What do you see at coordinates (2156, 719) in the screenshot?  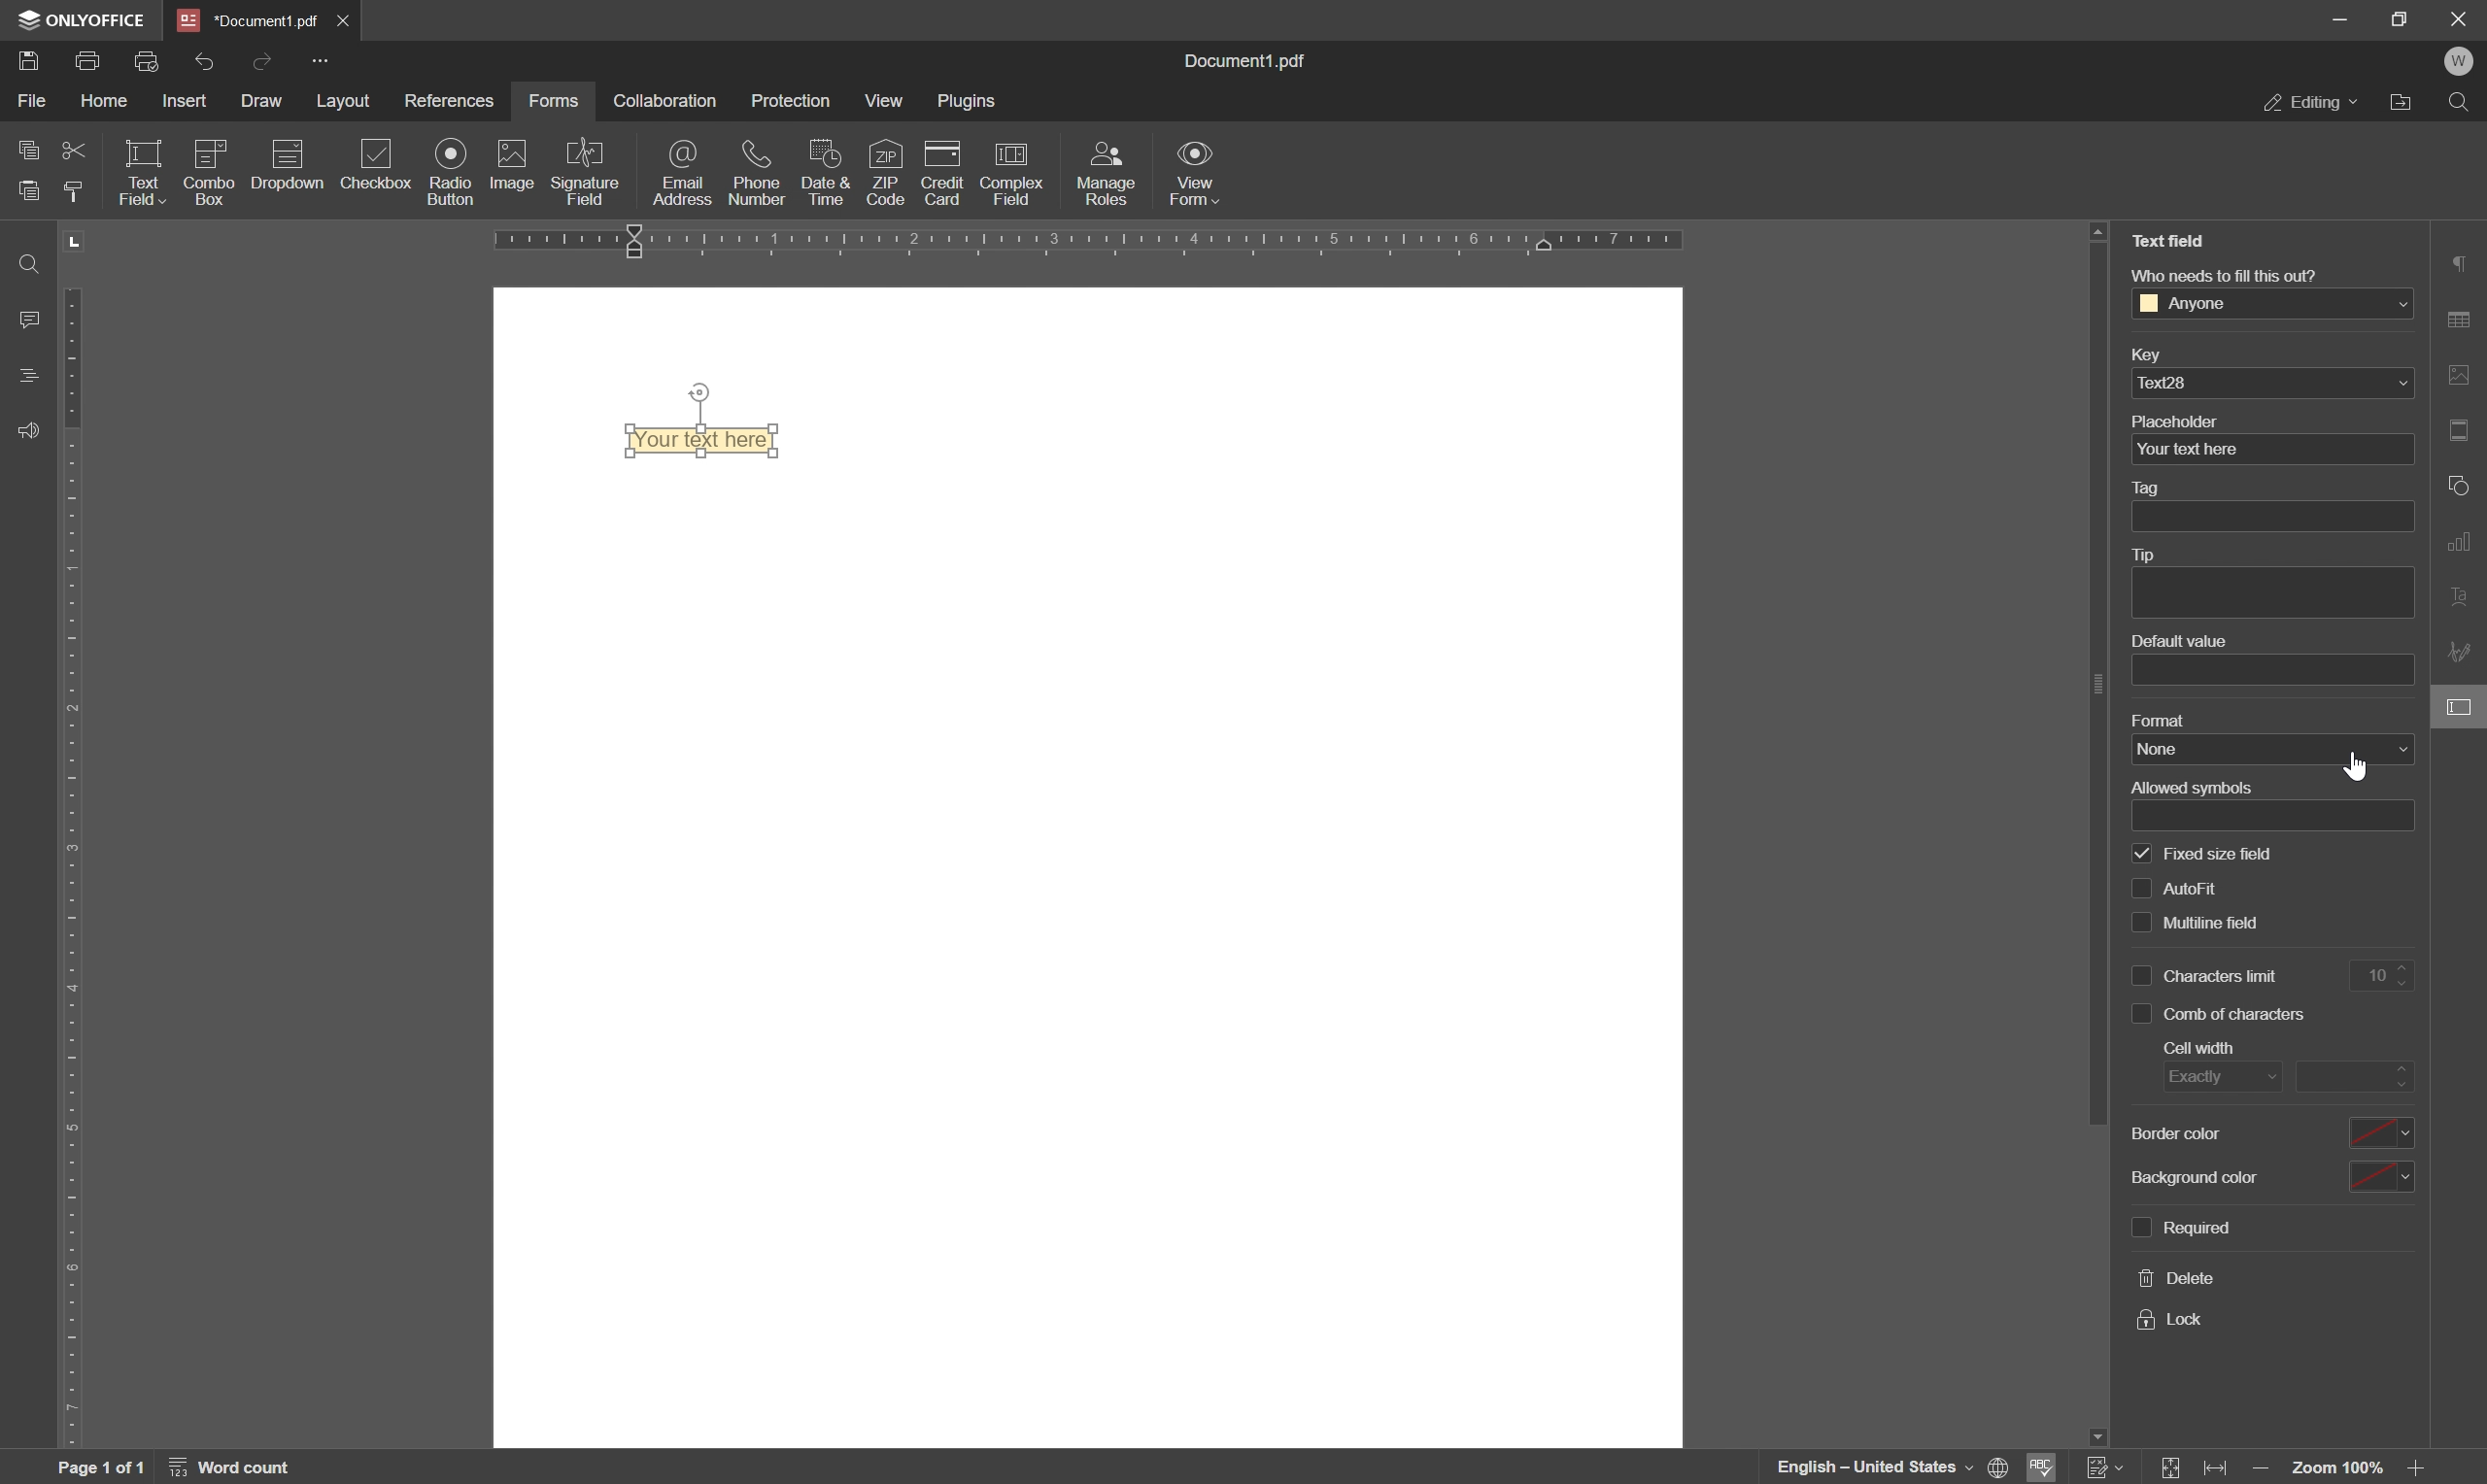 I see `format` at bounding box center [2156, 719].